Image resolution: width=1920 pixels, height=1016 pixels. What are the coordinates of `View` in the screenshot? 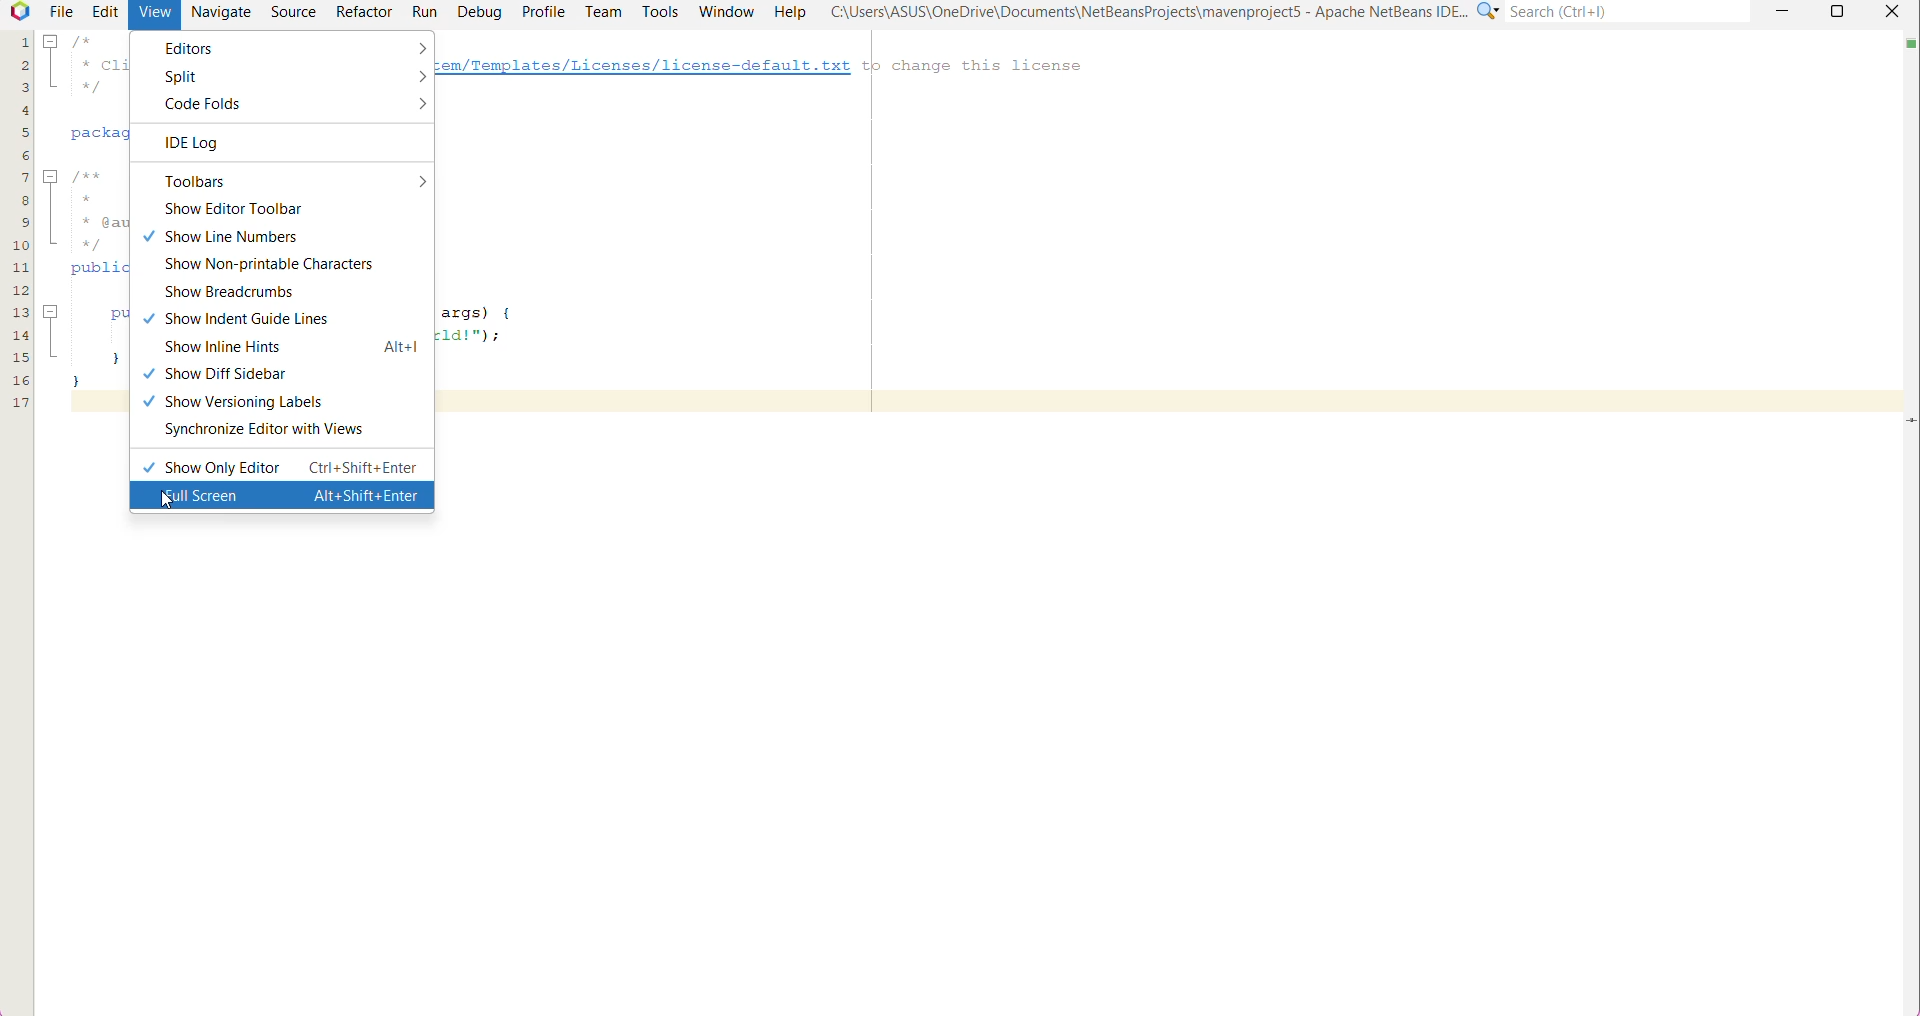 It's located at (155, 15).